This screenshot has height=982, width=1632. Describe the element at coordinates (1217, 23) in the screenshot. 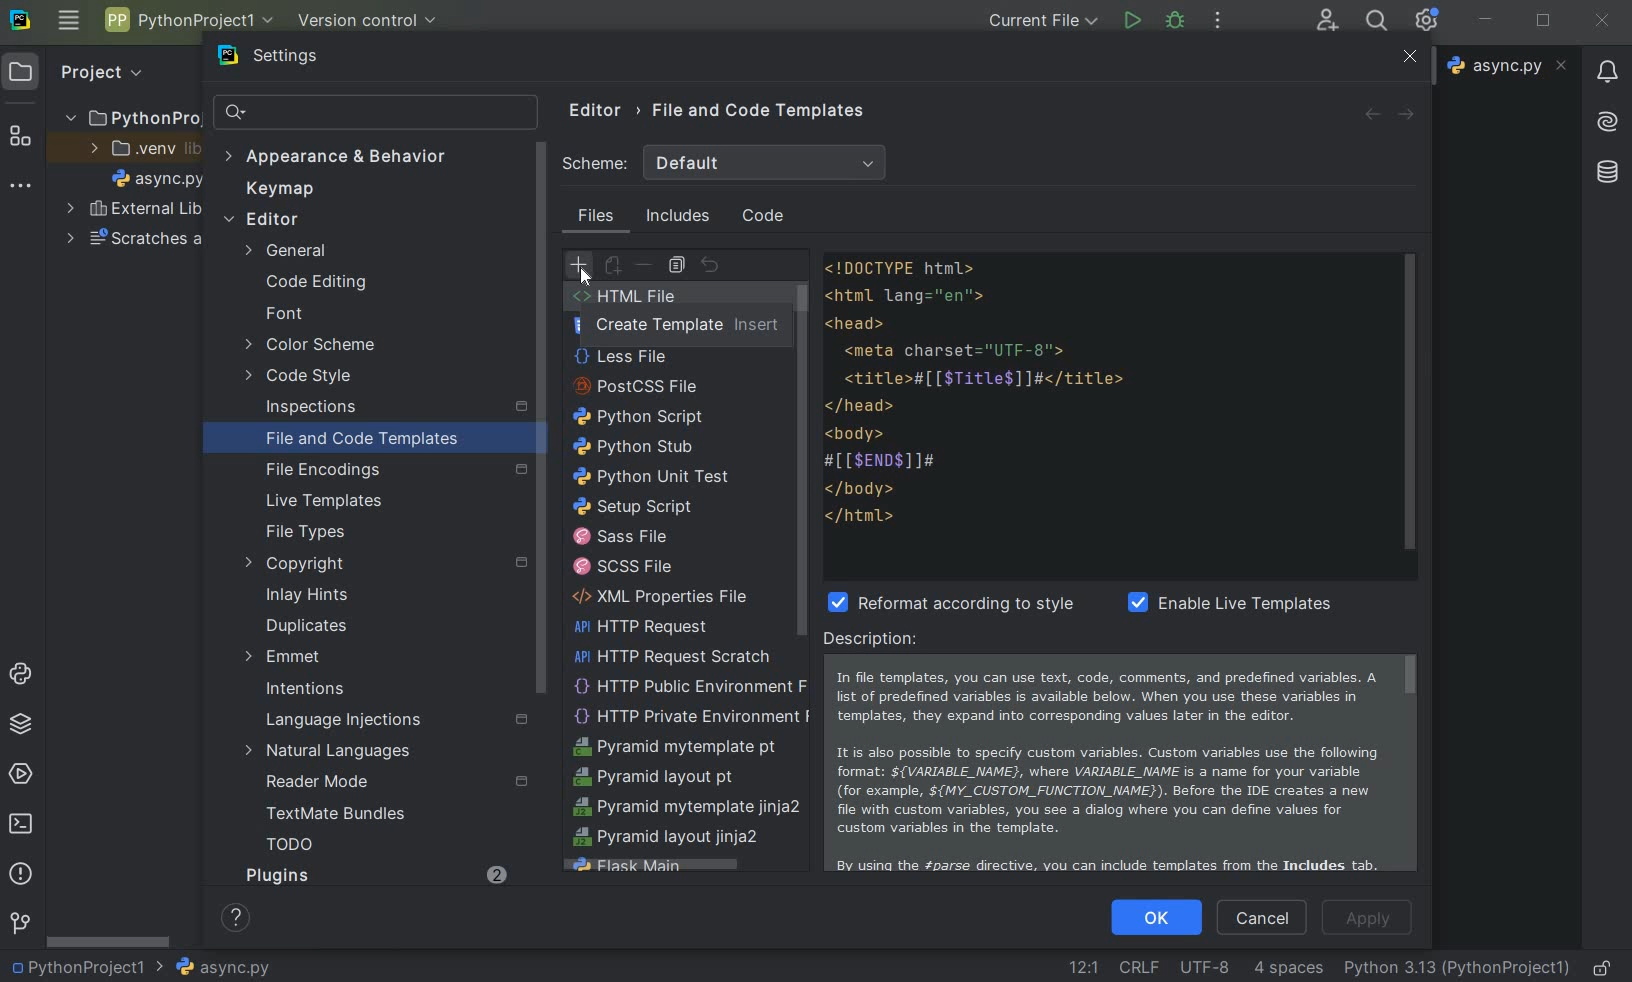

I see `more actions` at that location.